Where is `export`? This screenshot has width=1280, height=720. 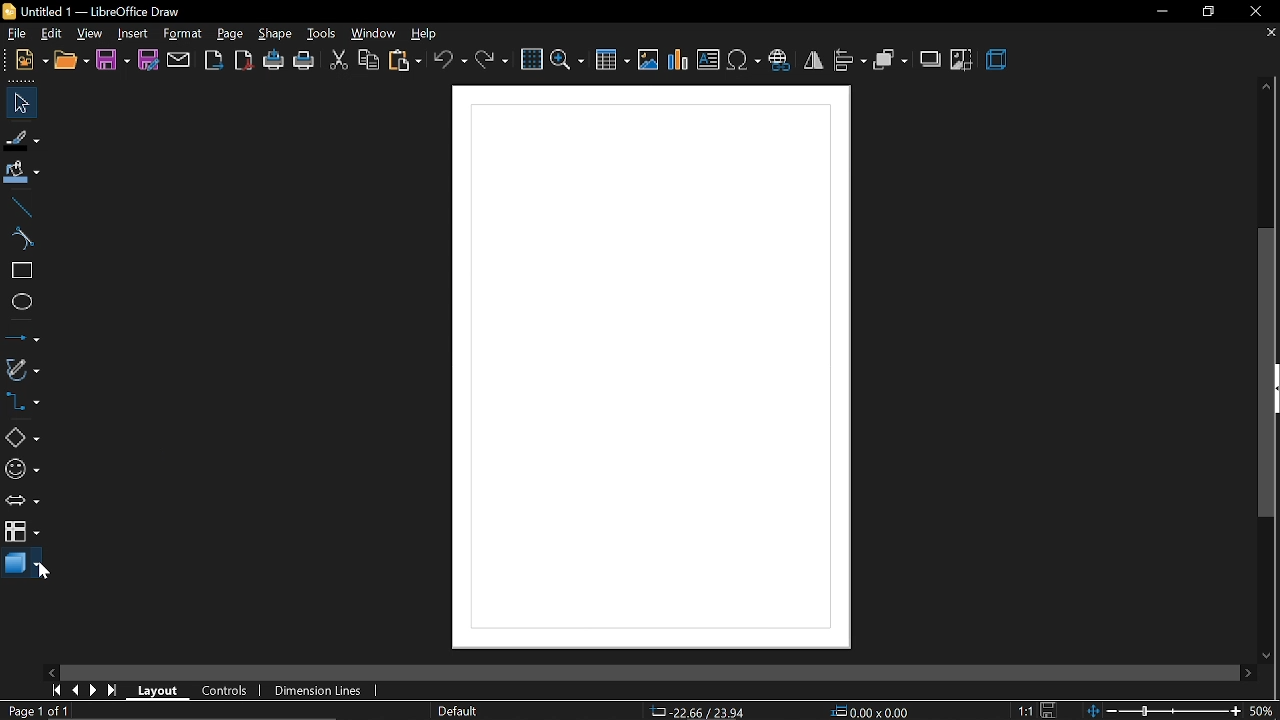
export is located at coordinates (213, 60).